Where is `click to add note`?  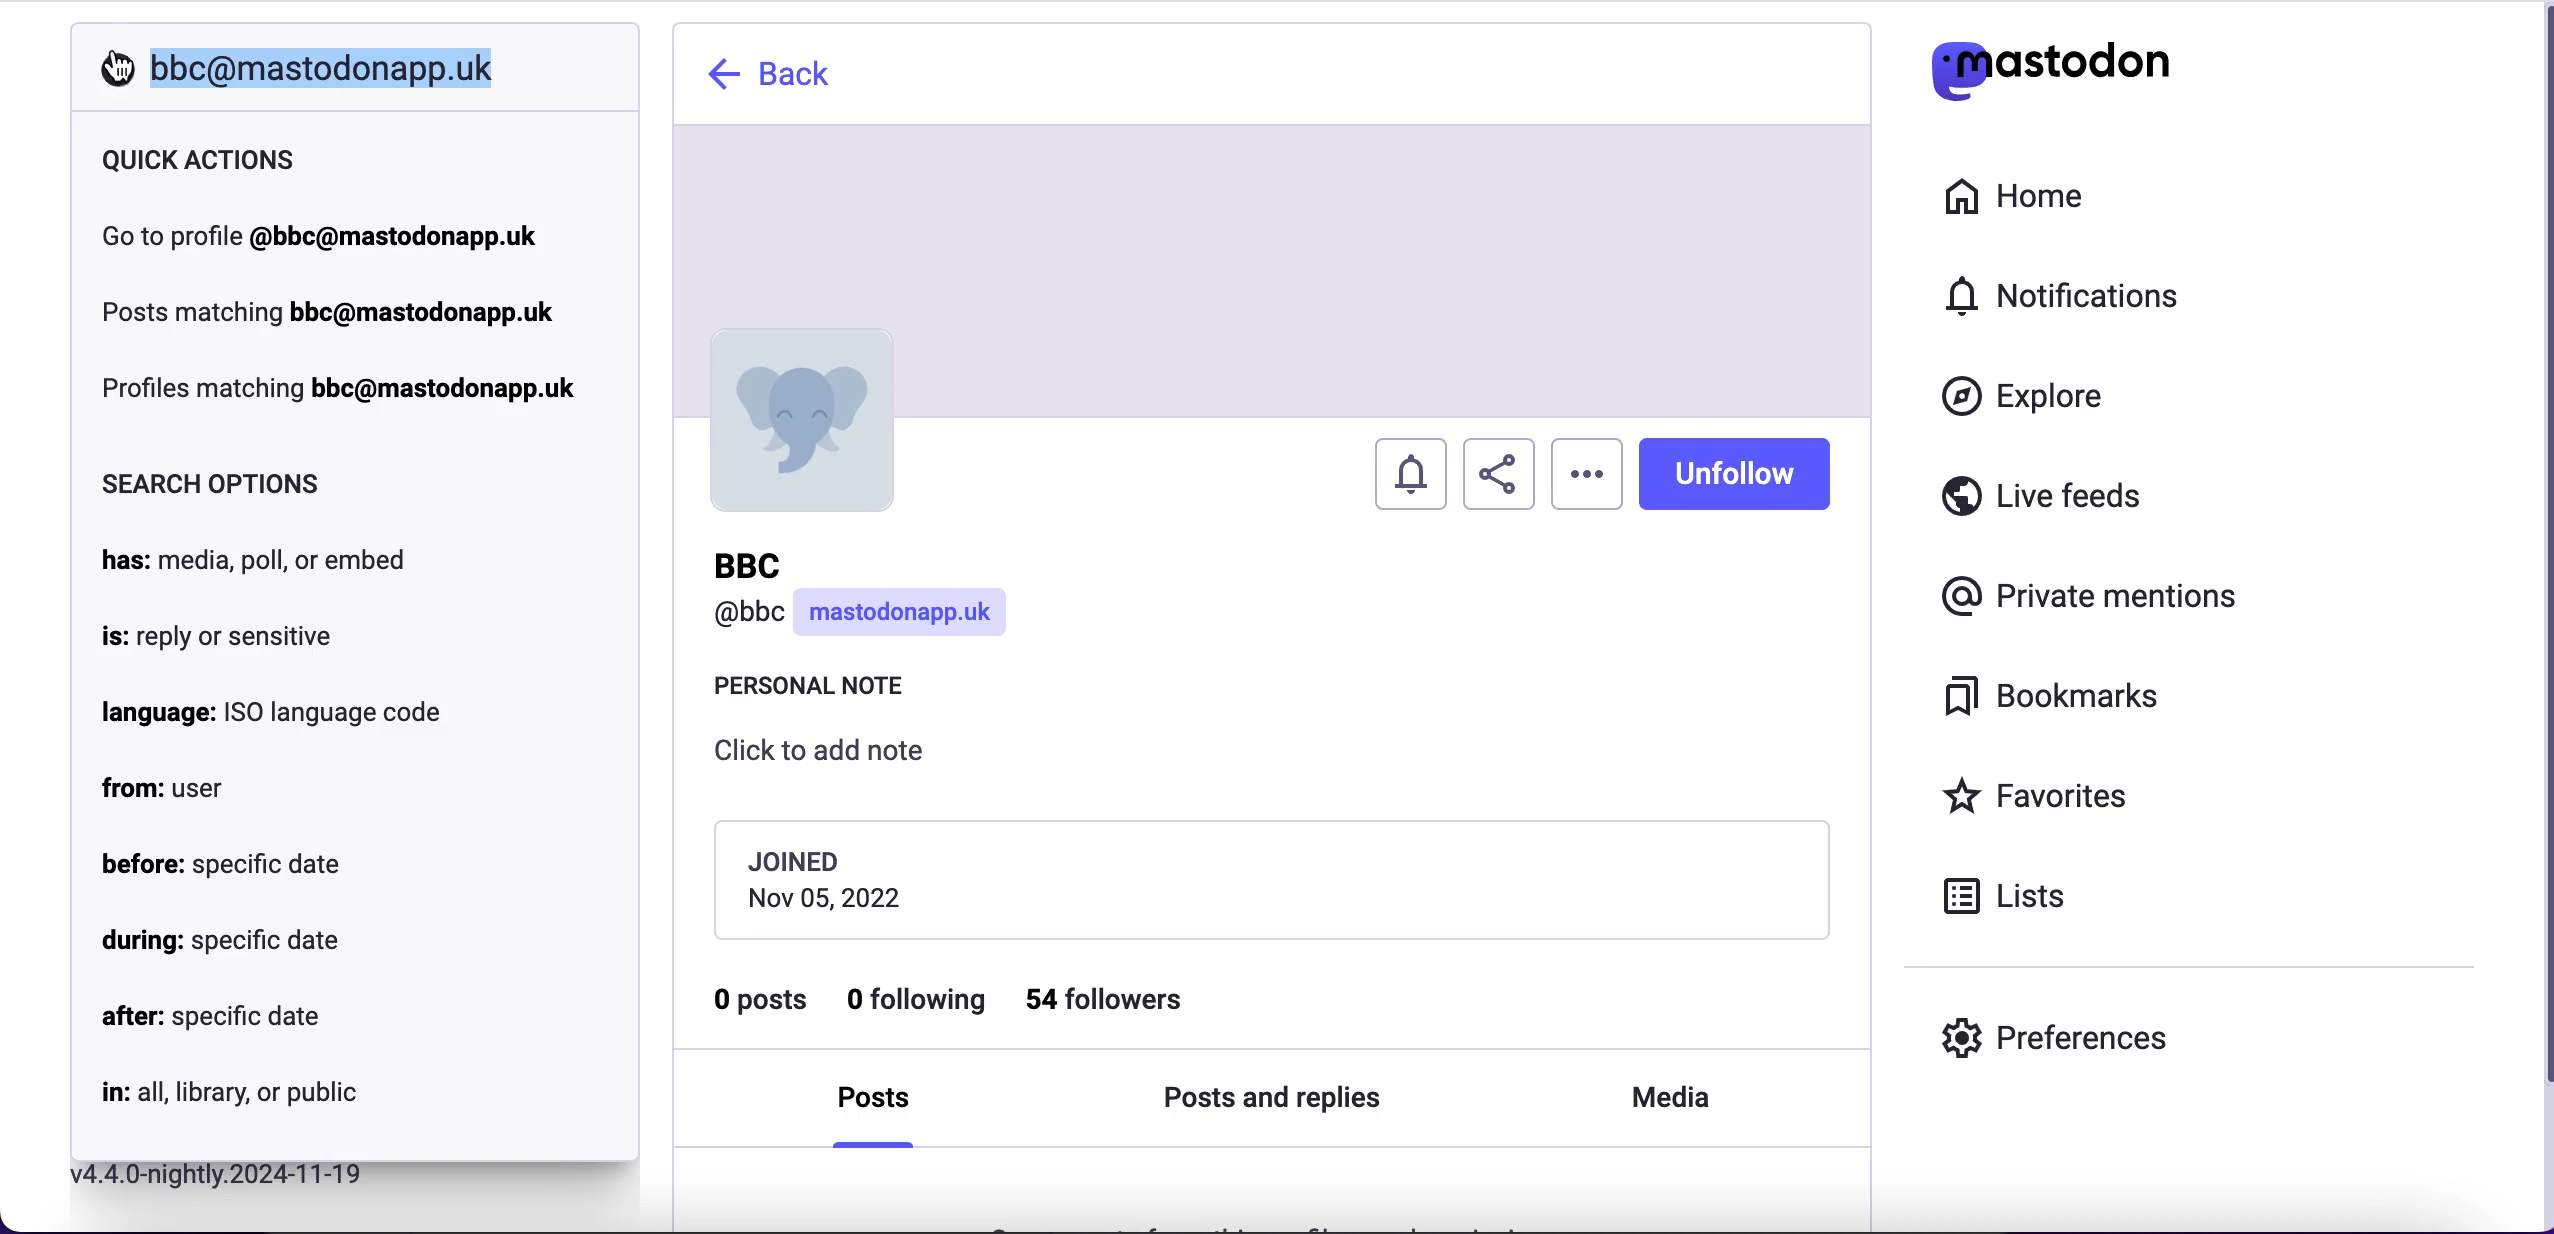
click to add note is located at coordinates (836, 758).